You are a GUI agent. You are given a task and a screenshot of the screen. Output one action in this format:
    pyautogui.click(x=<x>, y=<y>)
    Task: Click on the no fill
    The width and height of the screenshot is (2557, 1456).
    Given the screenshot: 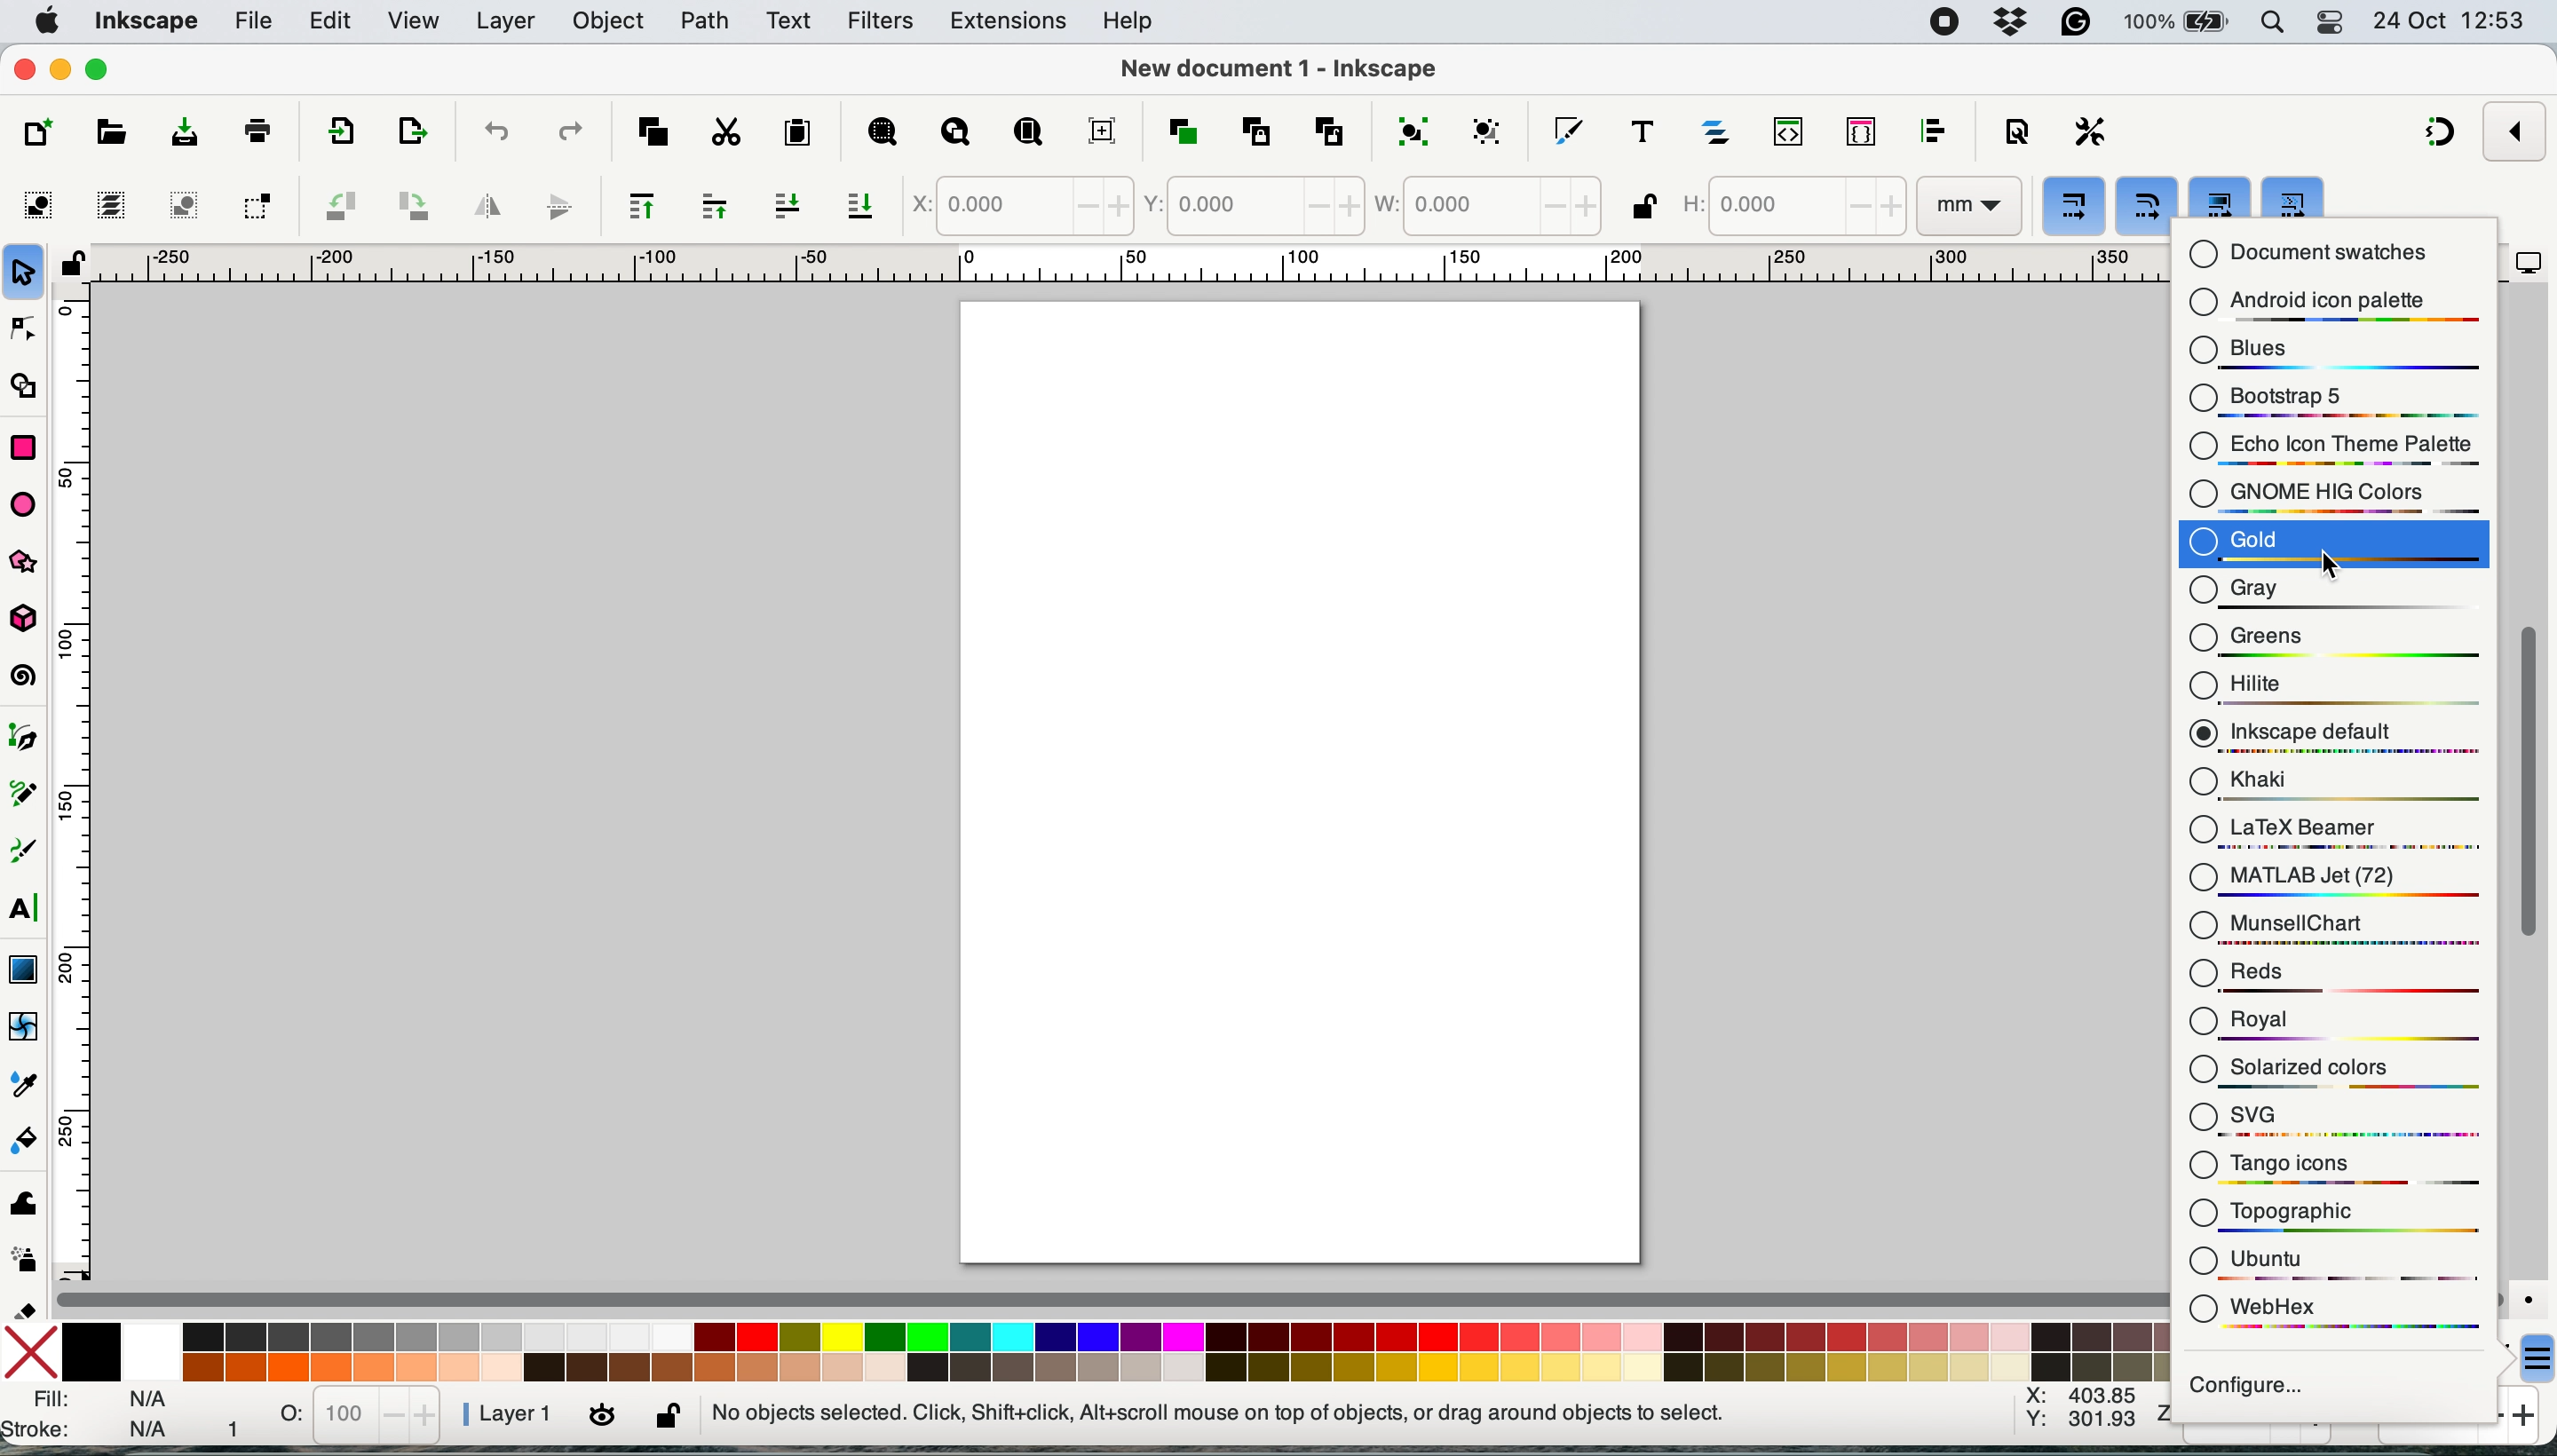 What is the action you would take?
    pyautogui.click(x=32, y=1354)
    